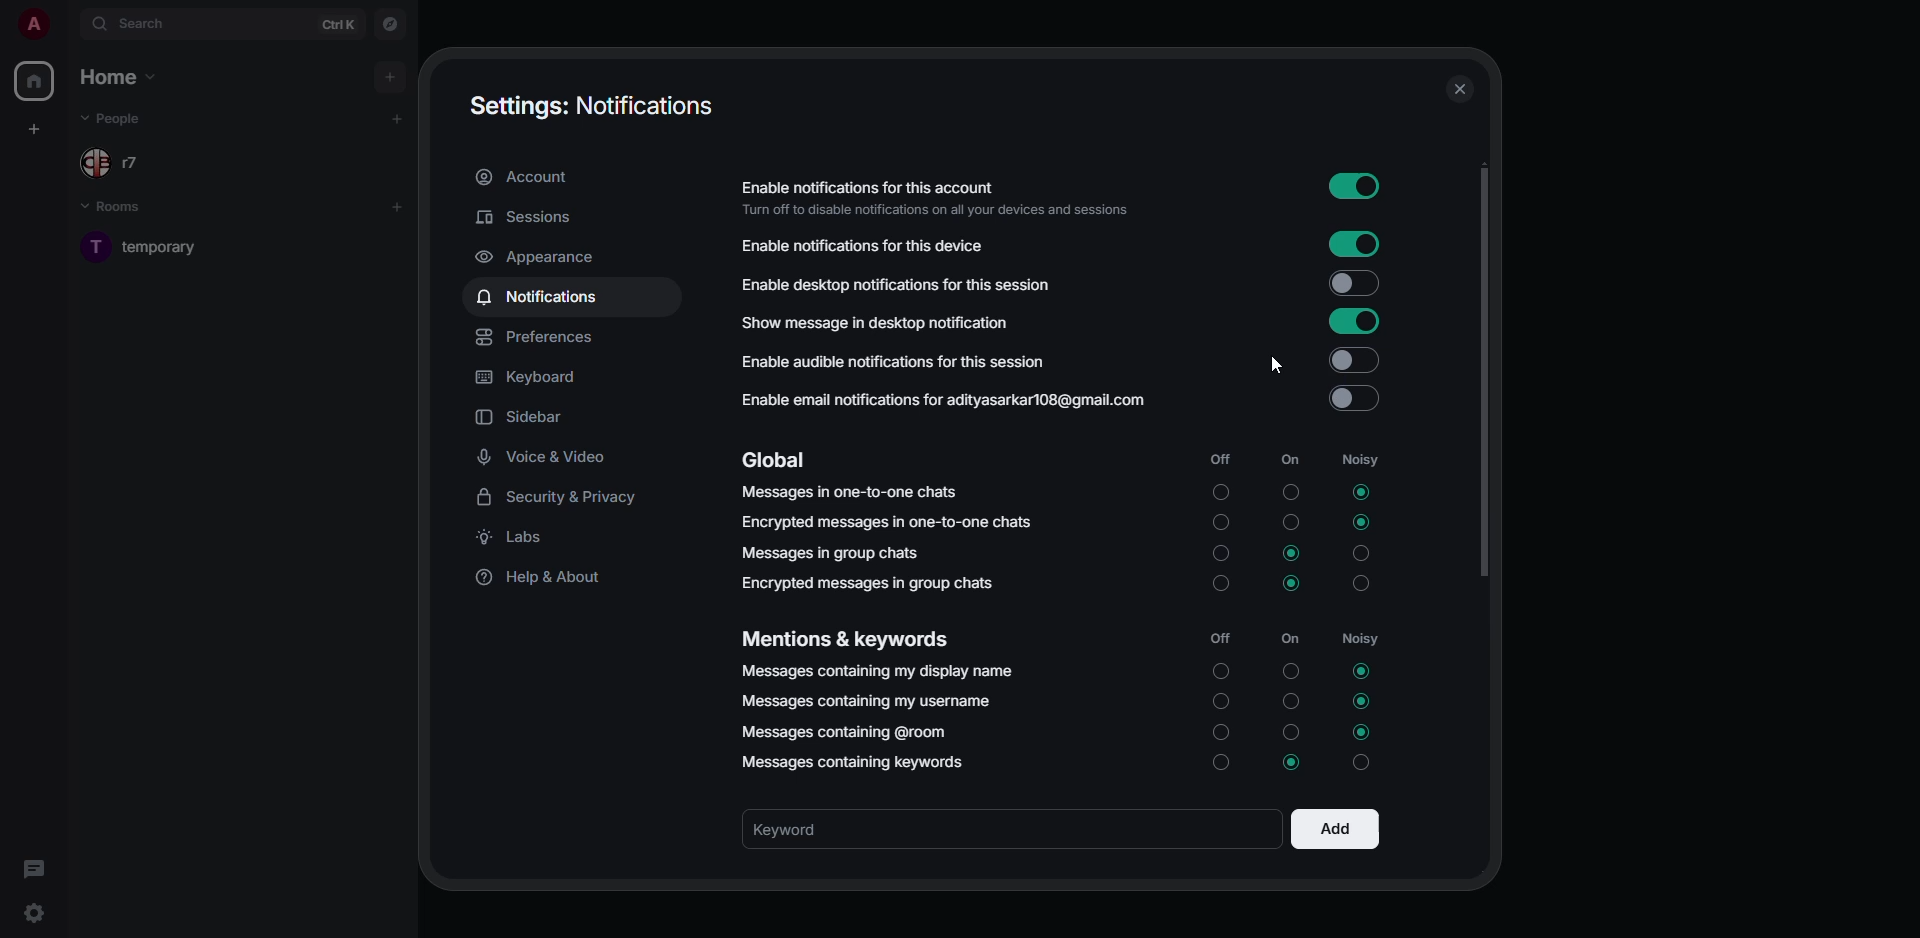 Image resolution: width=1920 pixels, height=938 pixels. Describe the element at coordinates (388, 75) in the screenshot. I see `add` at that location.